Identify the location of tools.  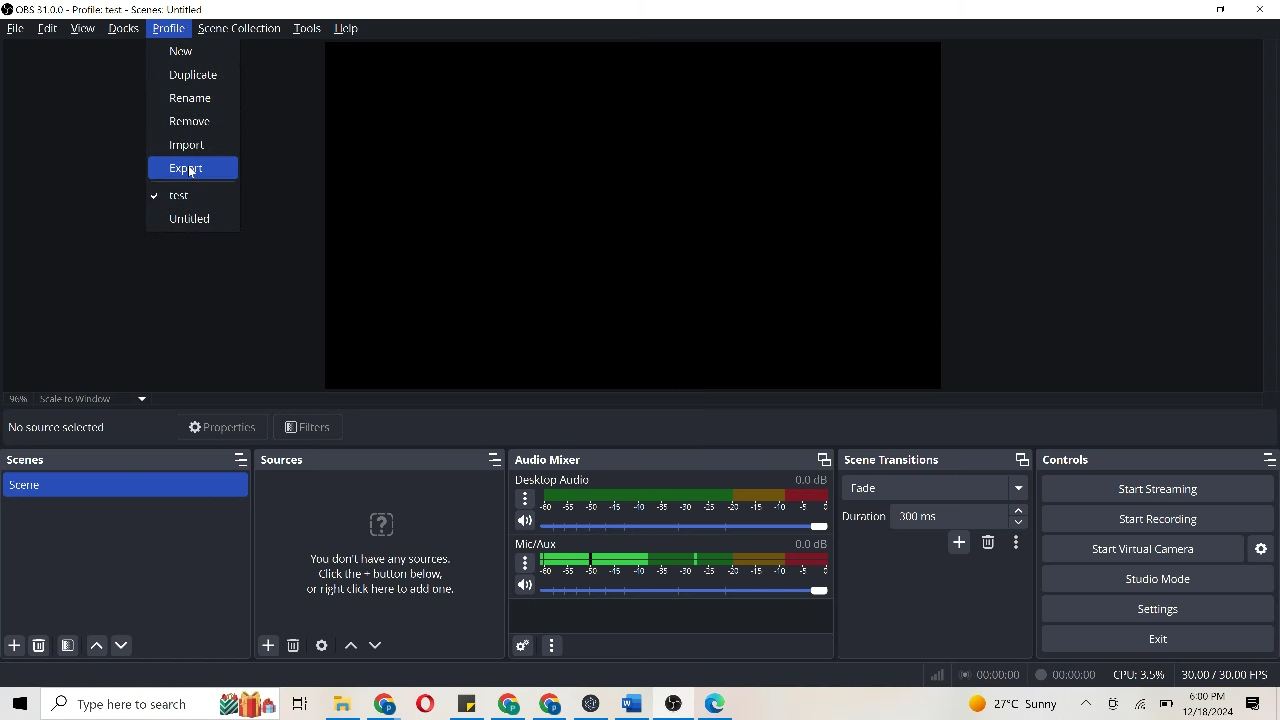
(308, 27).